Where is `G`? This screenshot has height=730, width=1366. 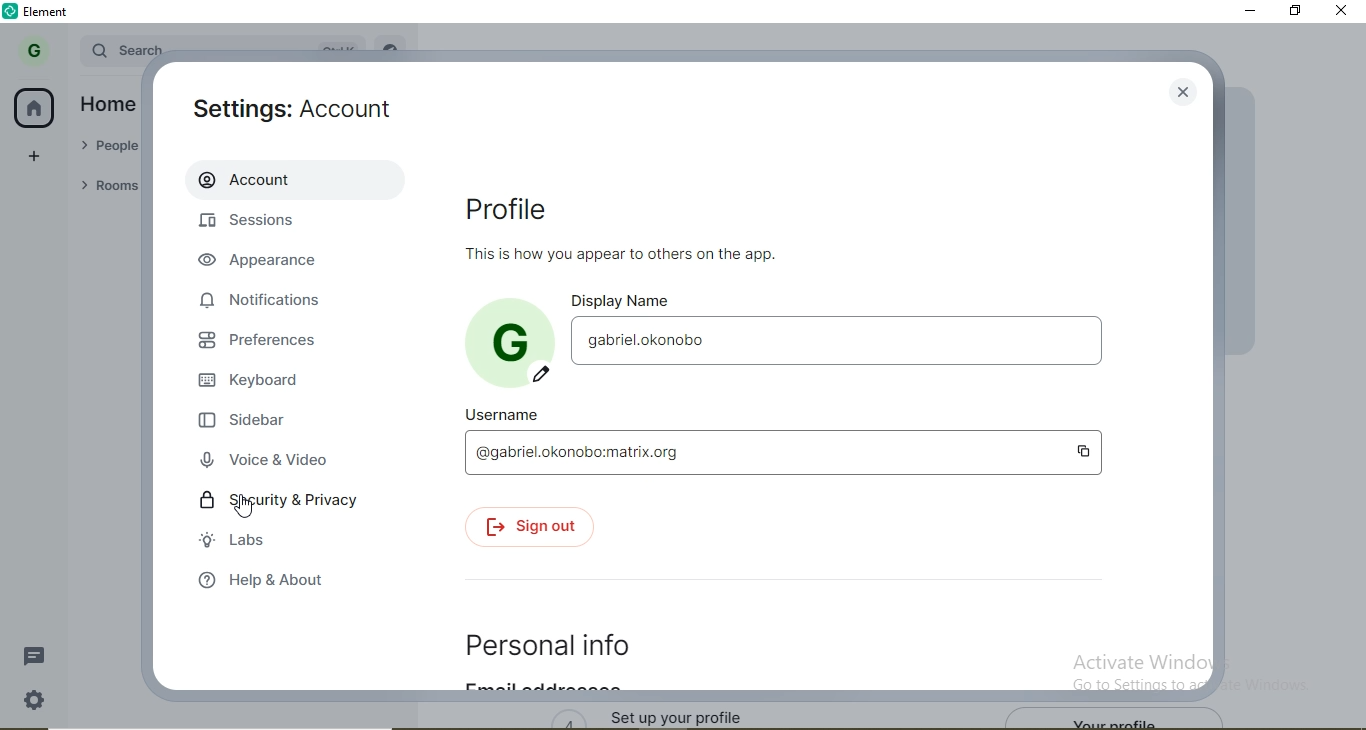 G is located at coordinates (33, 50).